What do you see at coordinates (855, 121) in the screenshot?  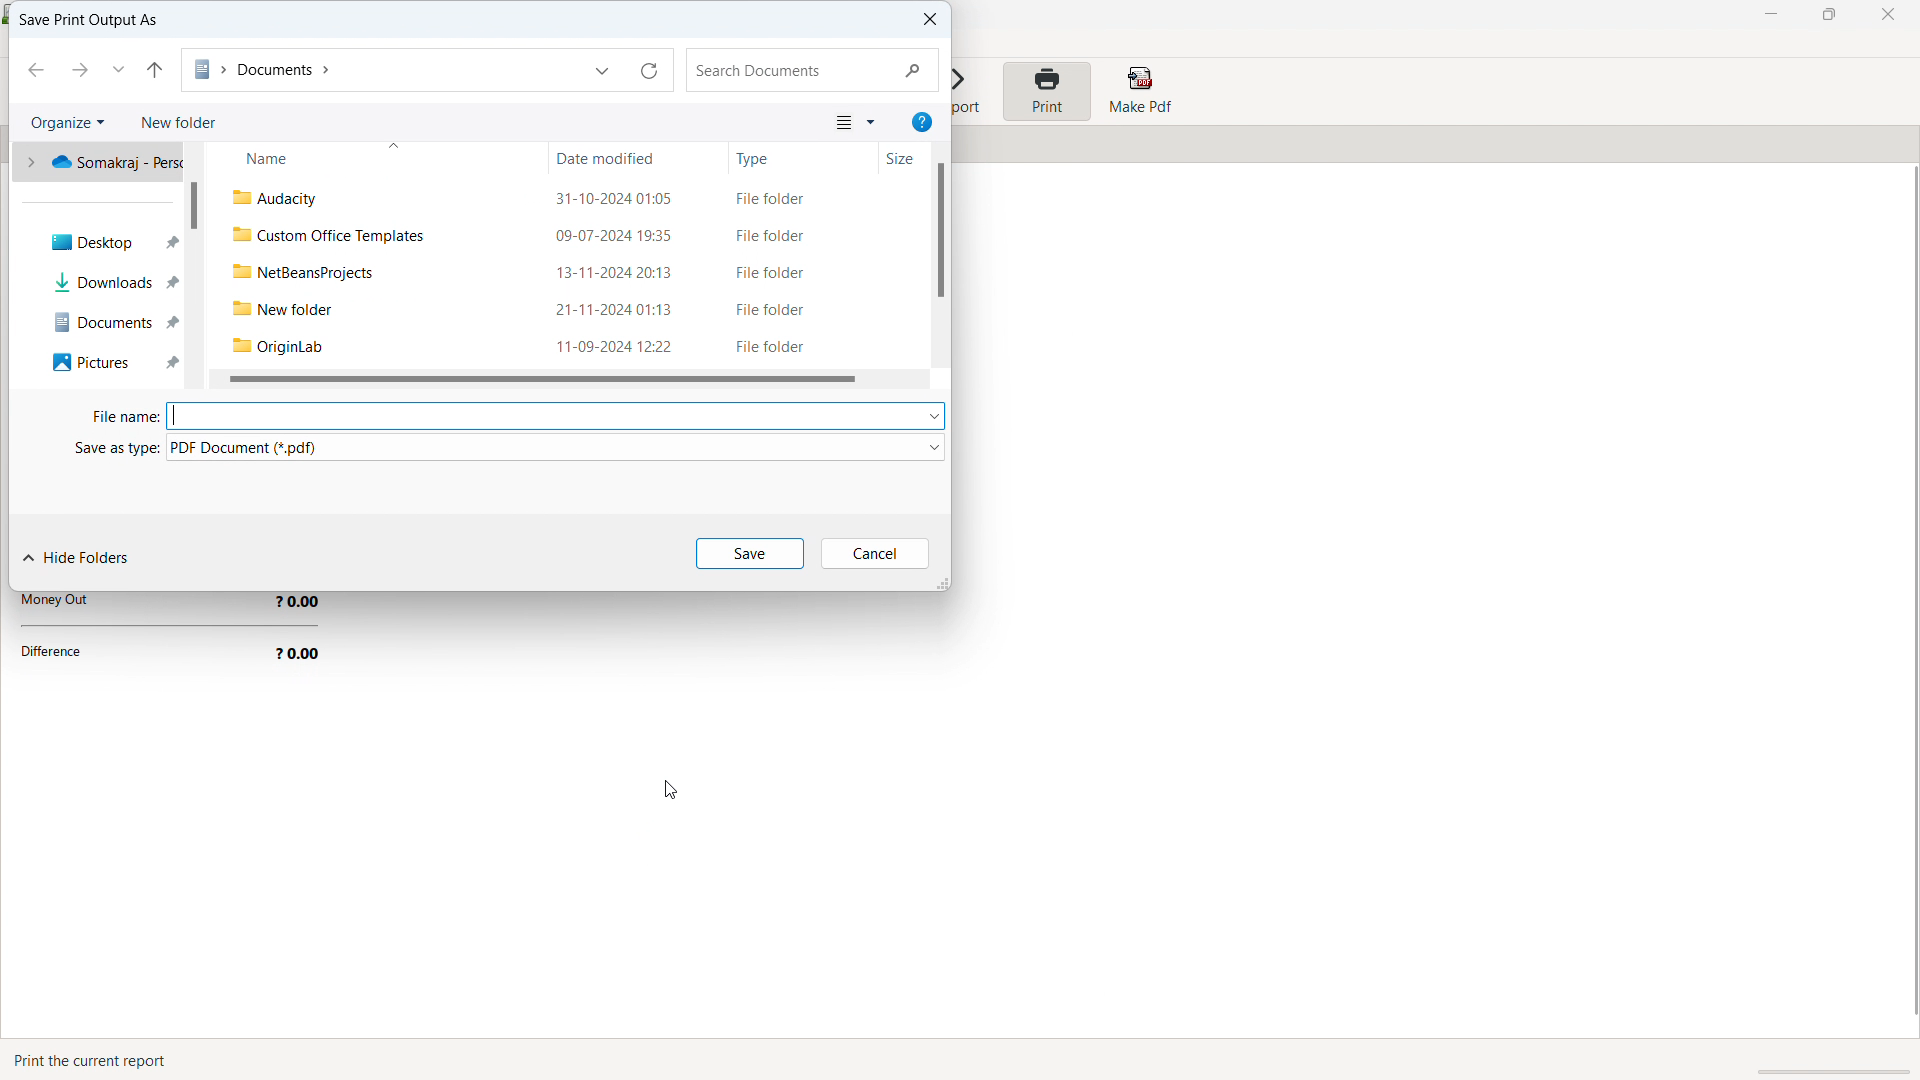 I see `view` at bounding box center [855, 121].